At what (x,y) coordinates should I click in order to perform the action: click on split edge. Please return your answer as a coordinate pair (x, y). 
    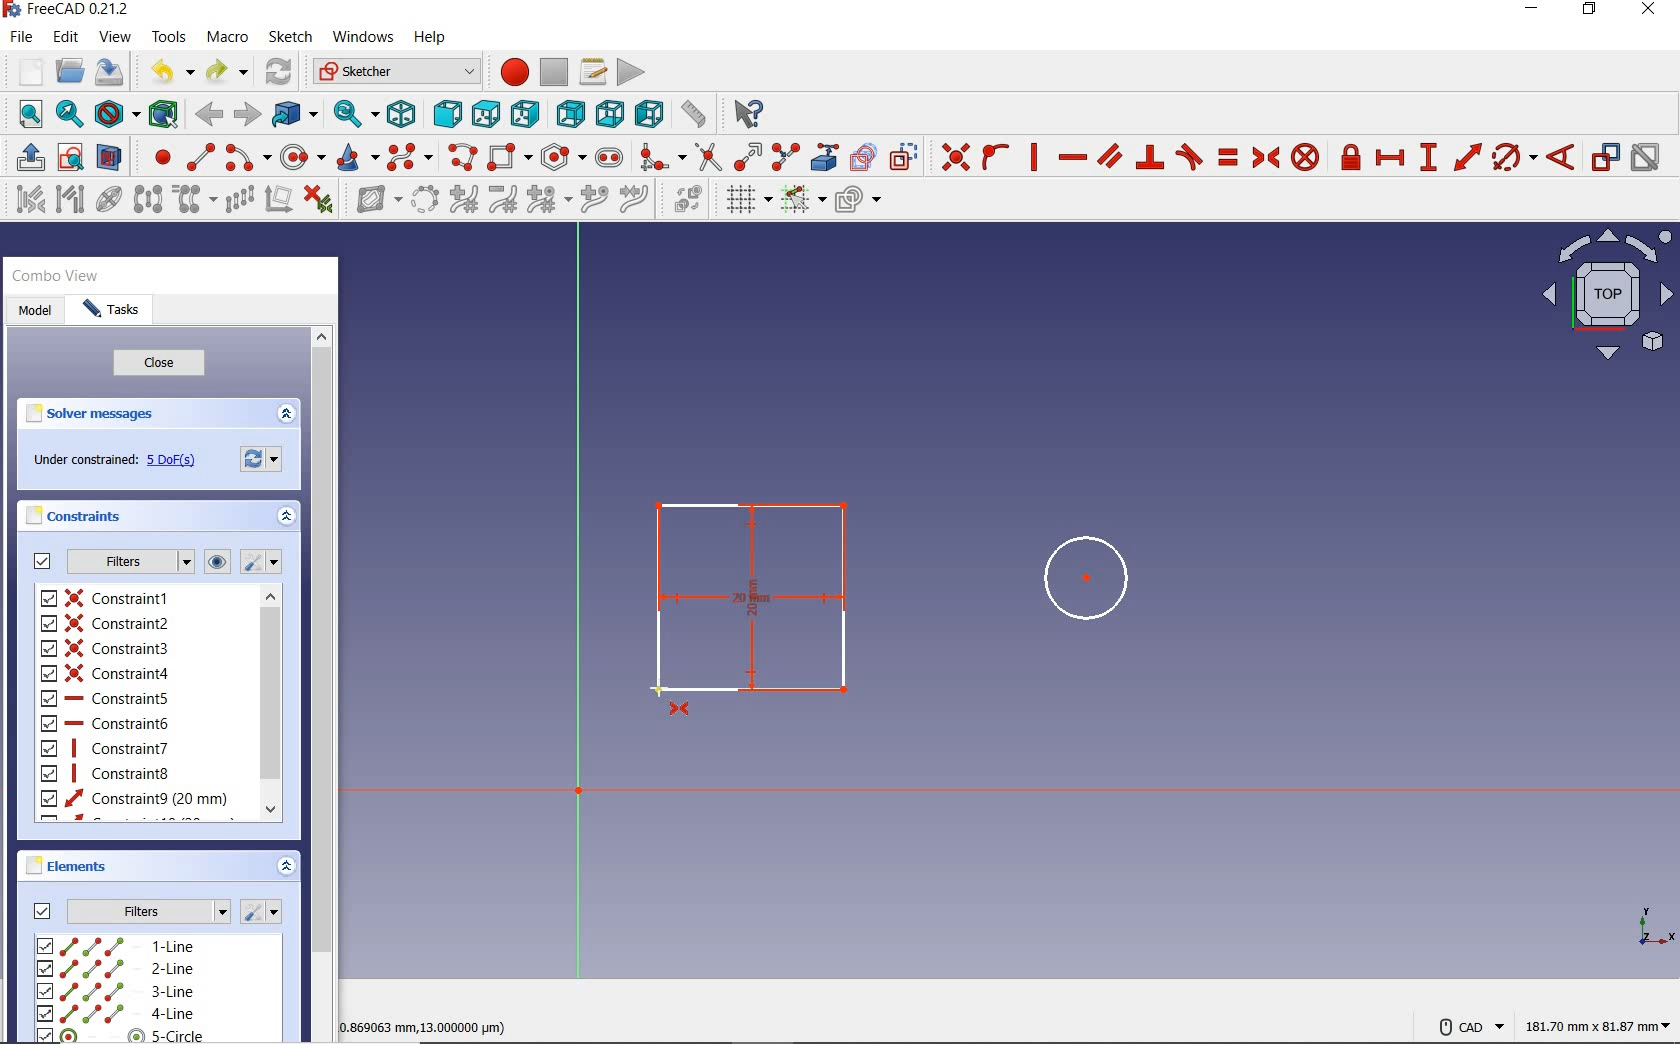
    Looking at the image, I should click on (785, 155).